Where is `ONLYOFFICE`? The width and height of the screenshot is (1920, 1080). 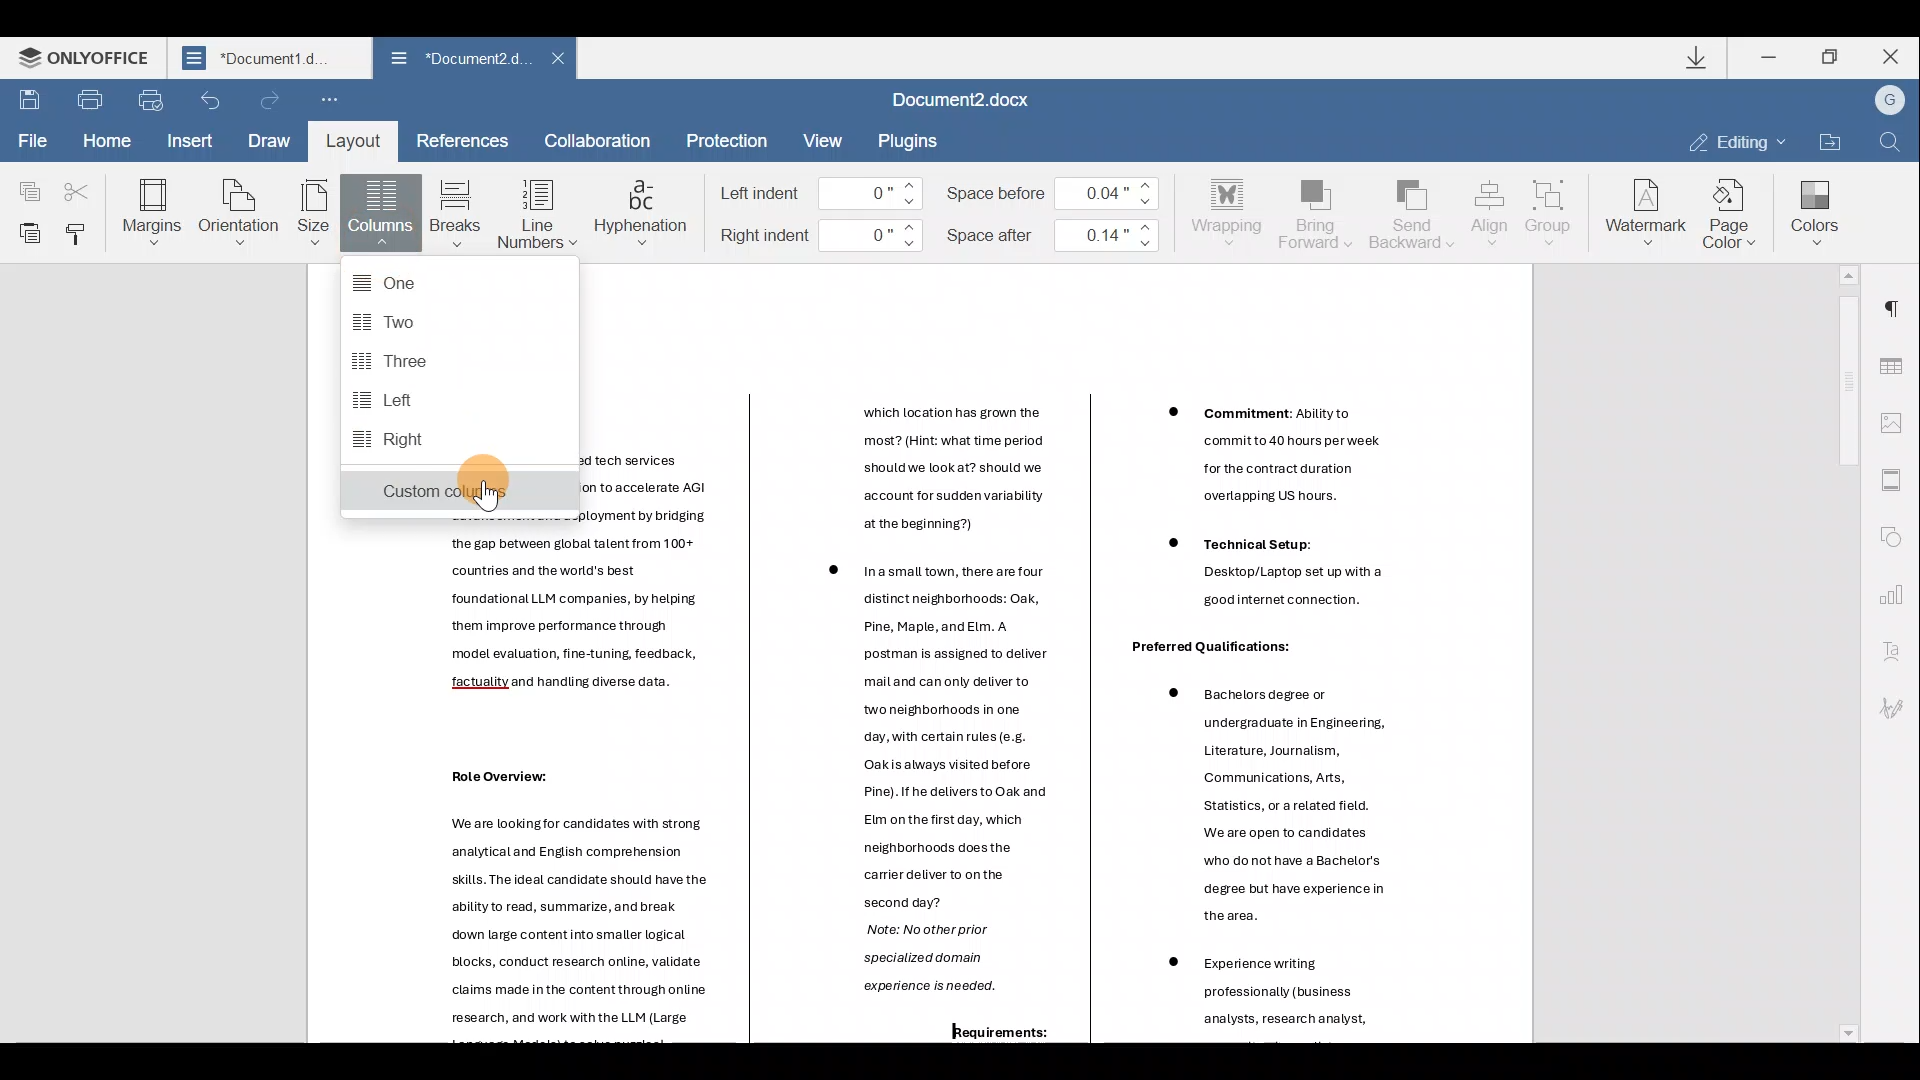
ONLYOFFICE is located at coordinates (88, 62).